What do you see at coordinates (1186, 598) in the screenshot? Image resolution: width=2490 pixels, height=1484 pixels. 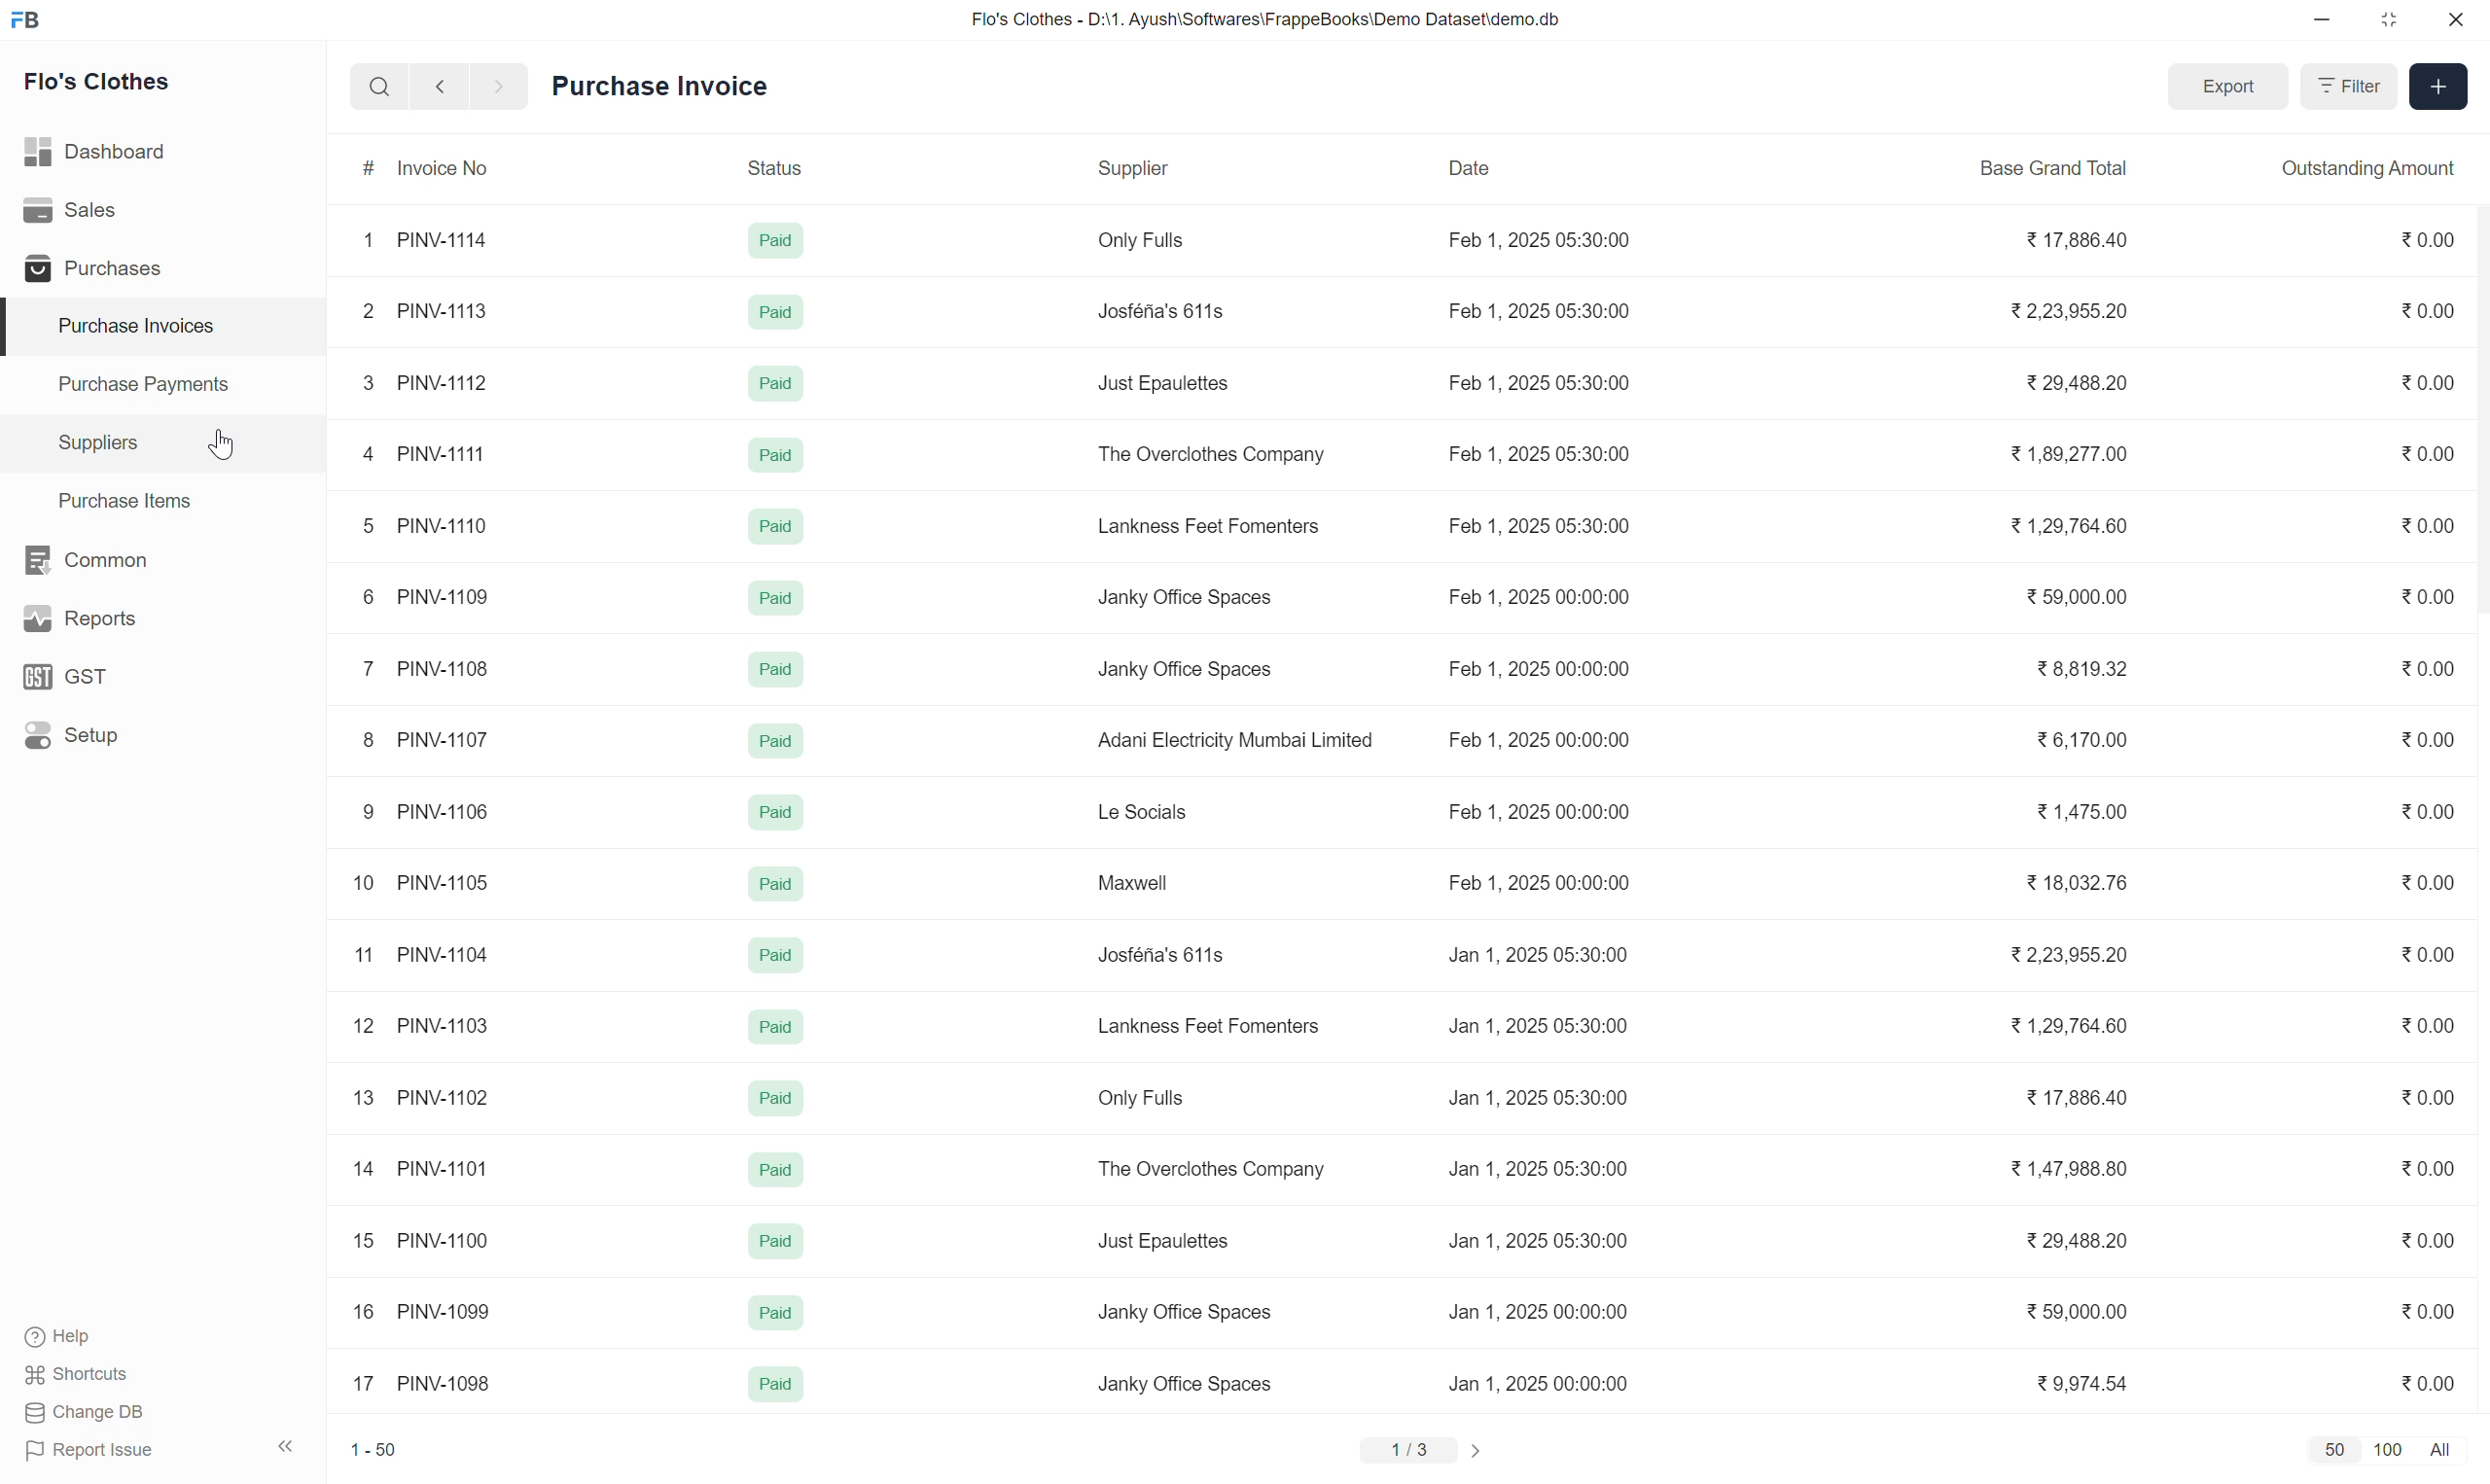 I see `Janky Office Spaces` at bounding box center [1186, 598].